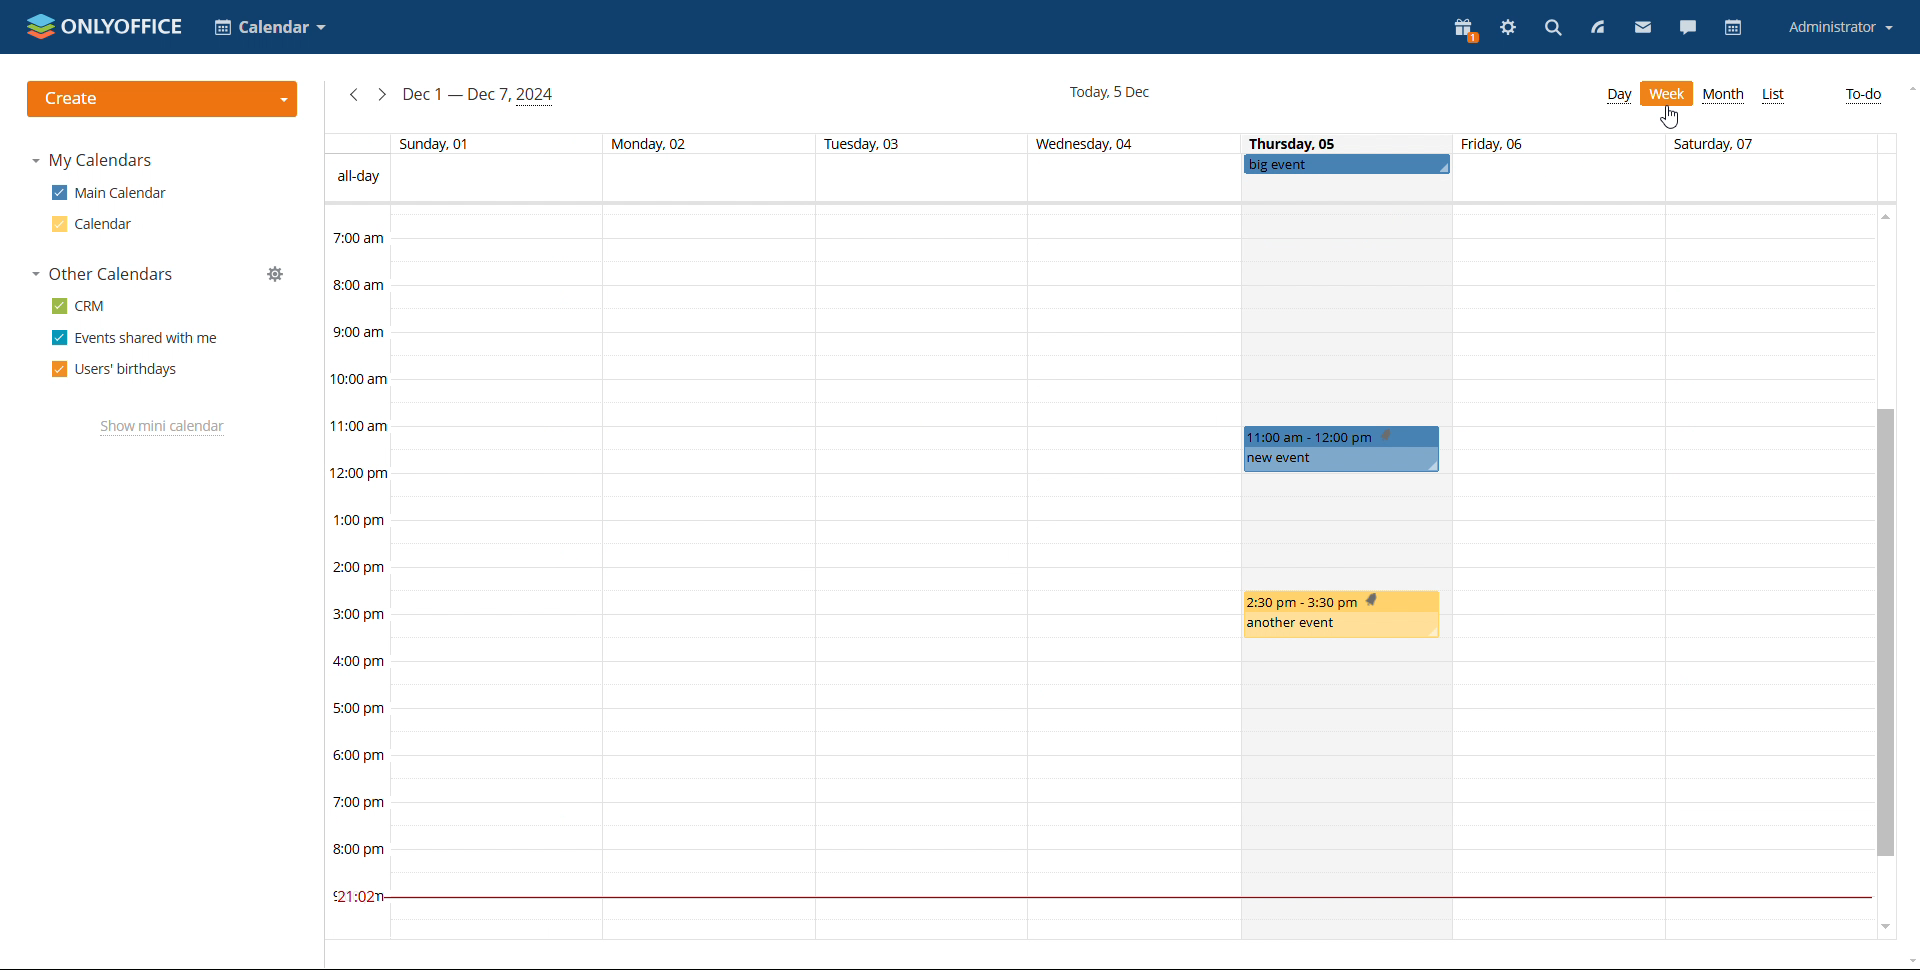  Describe the element at coordinates (1102, 143) in the screenshot. I see `days` at that location.